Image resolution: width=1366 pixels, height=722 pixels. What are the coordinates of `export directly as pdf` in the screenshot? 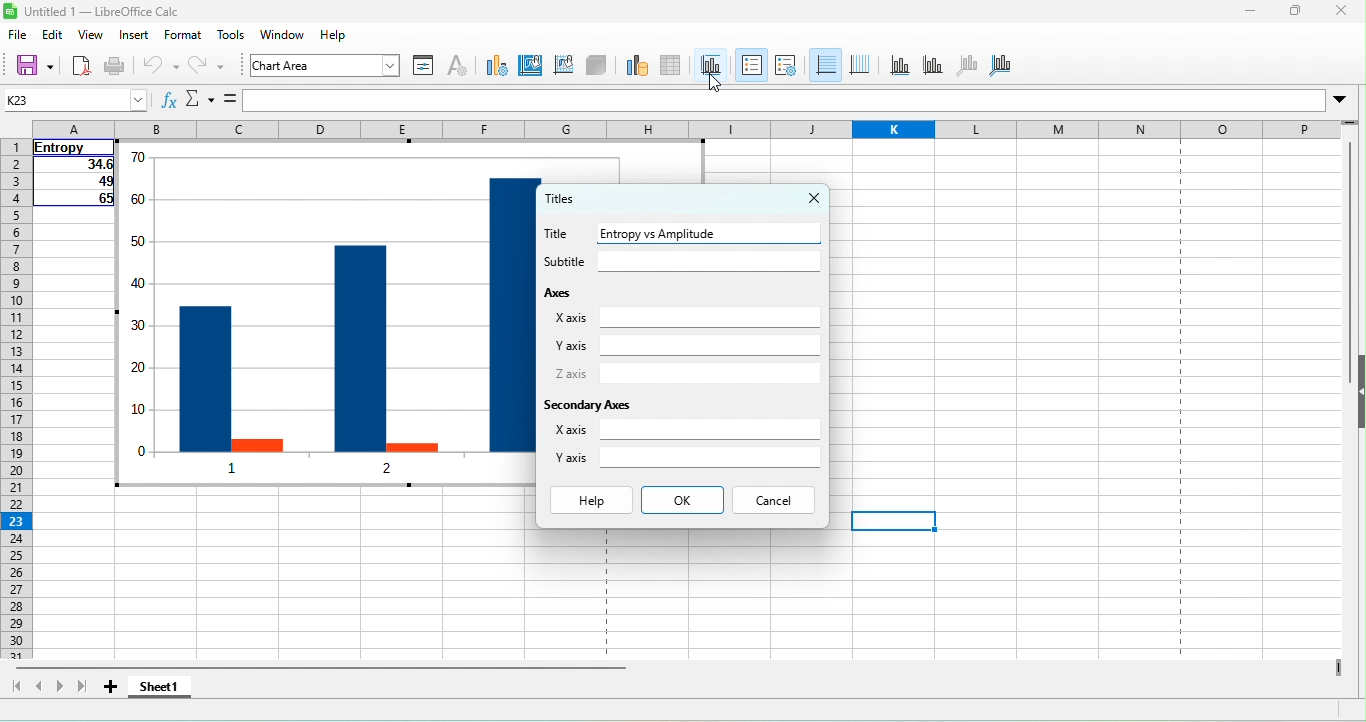 It's located at (82, 65).